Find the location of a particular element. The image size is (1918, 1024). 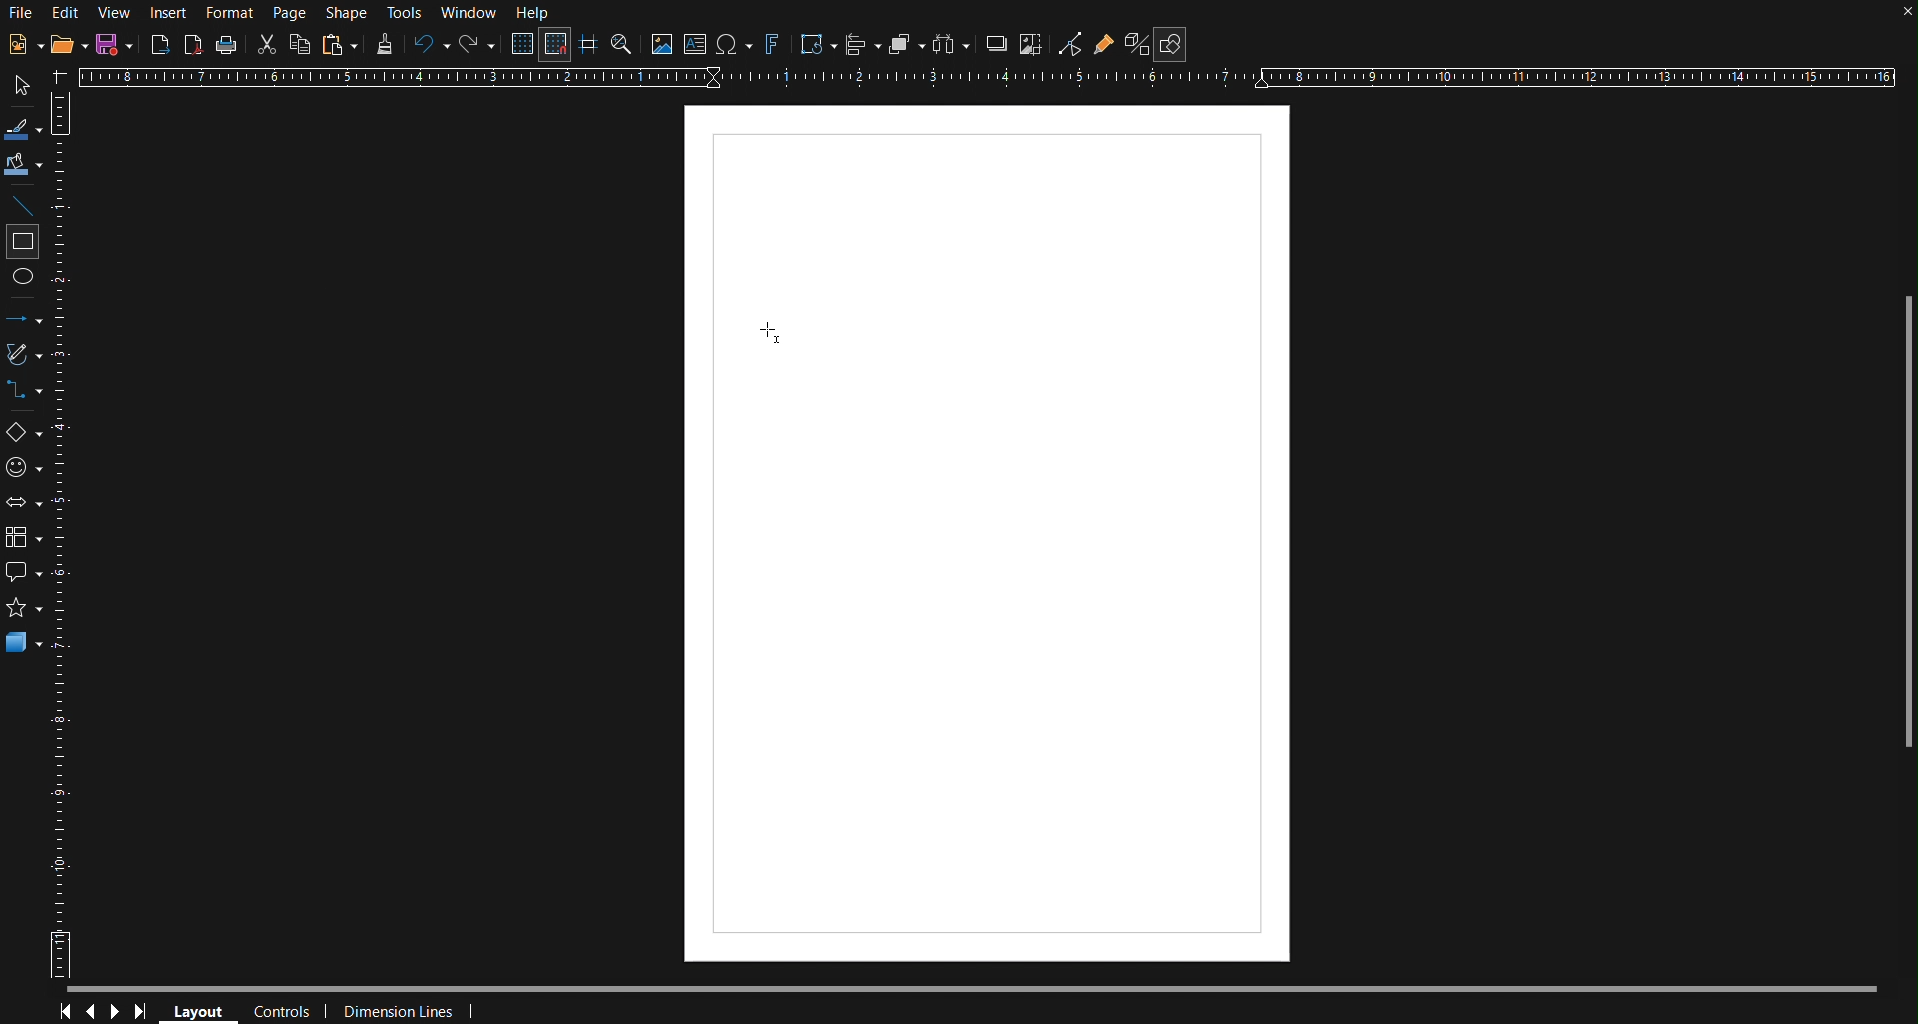

Align Objects is located at coordinates (863, 44).